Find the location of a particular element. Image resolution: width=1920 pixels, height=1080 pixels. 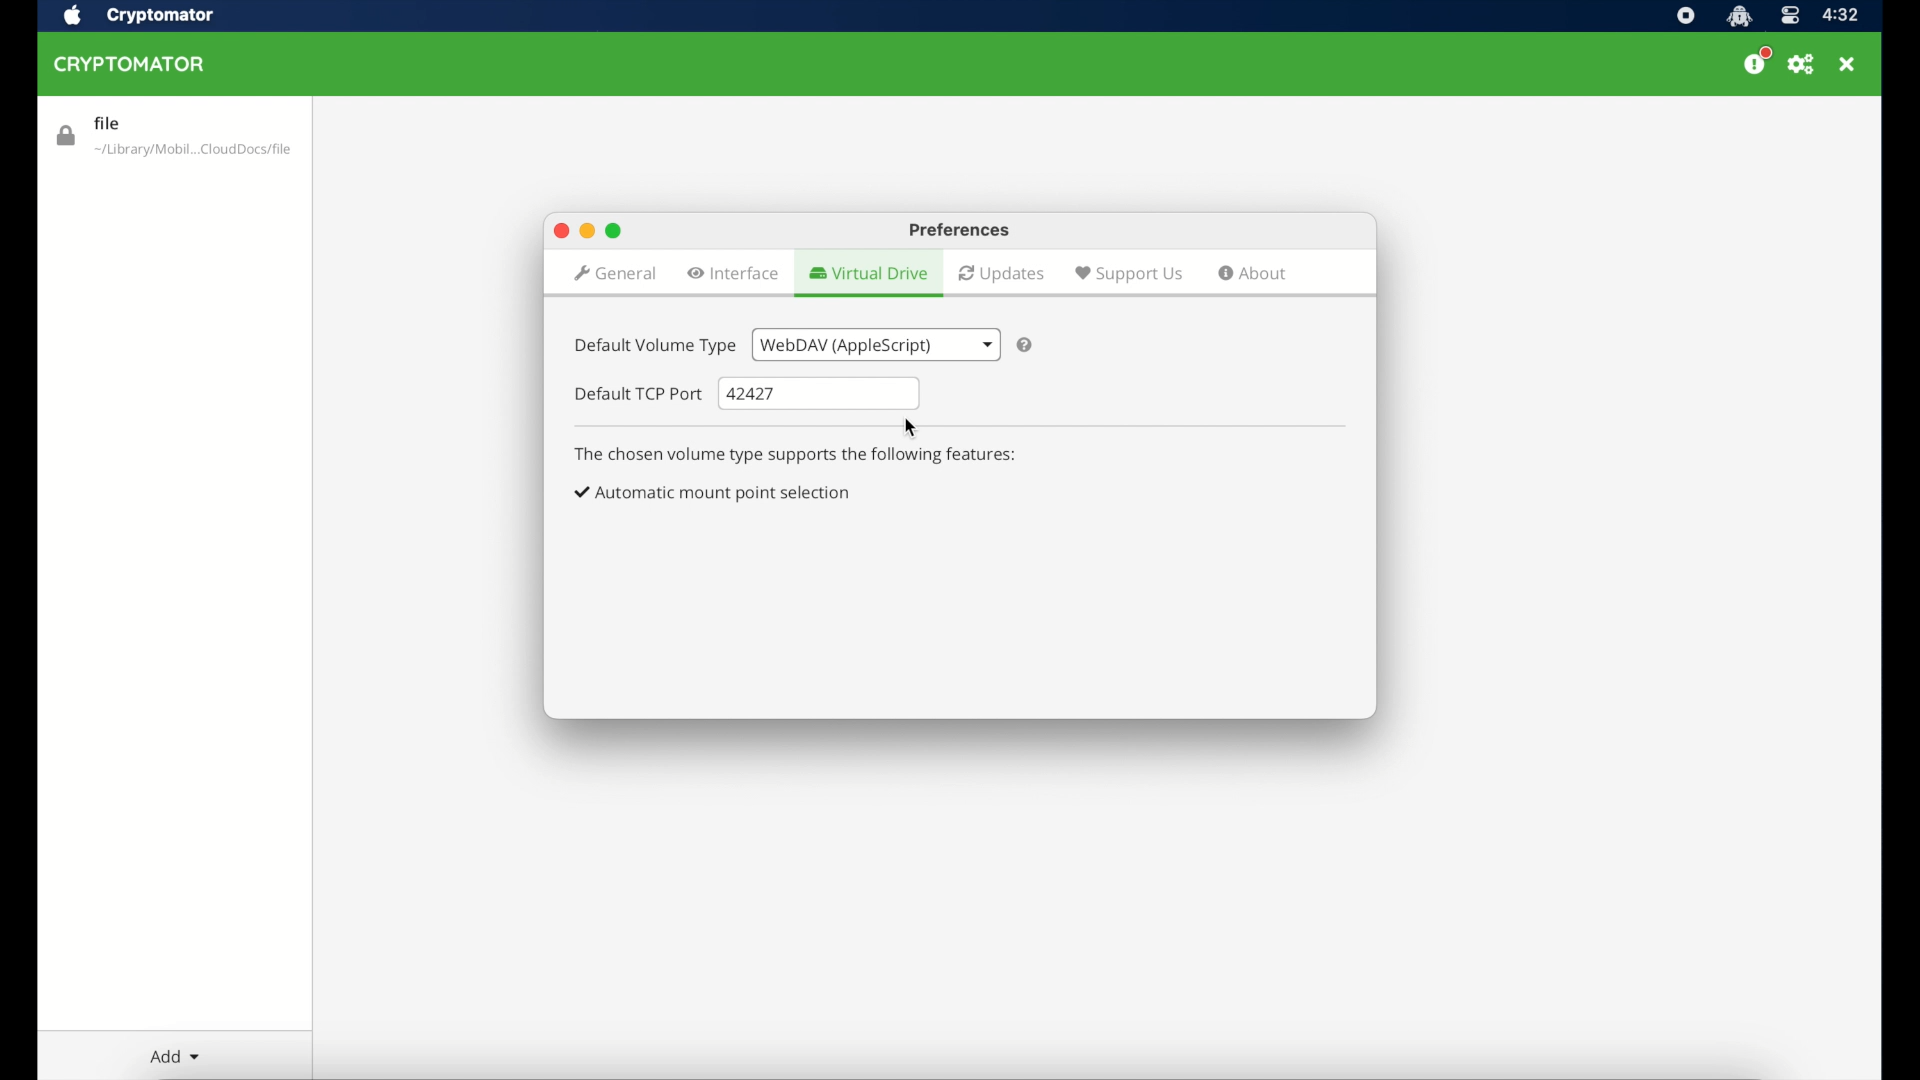

checkbox is located at coordinates (714, 493).